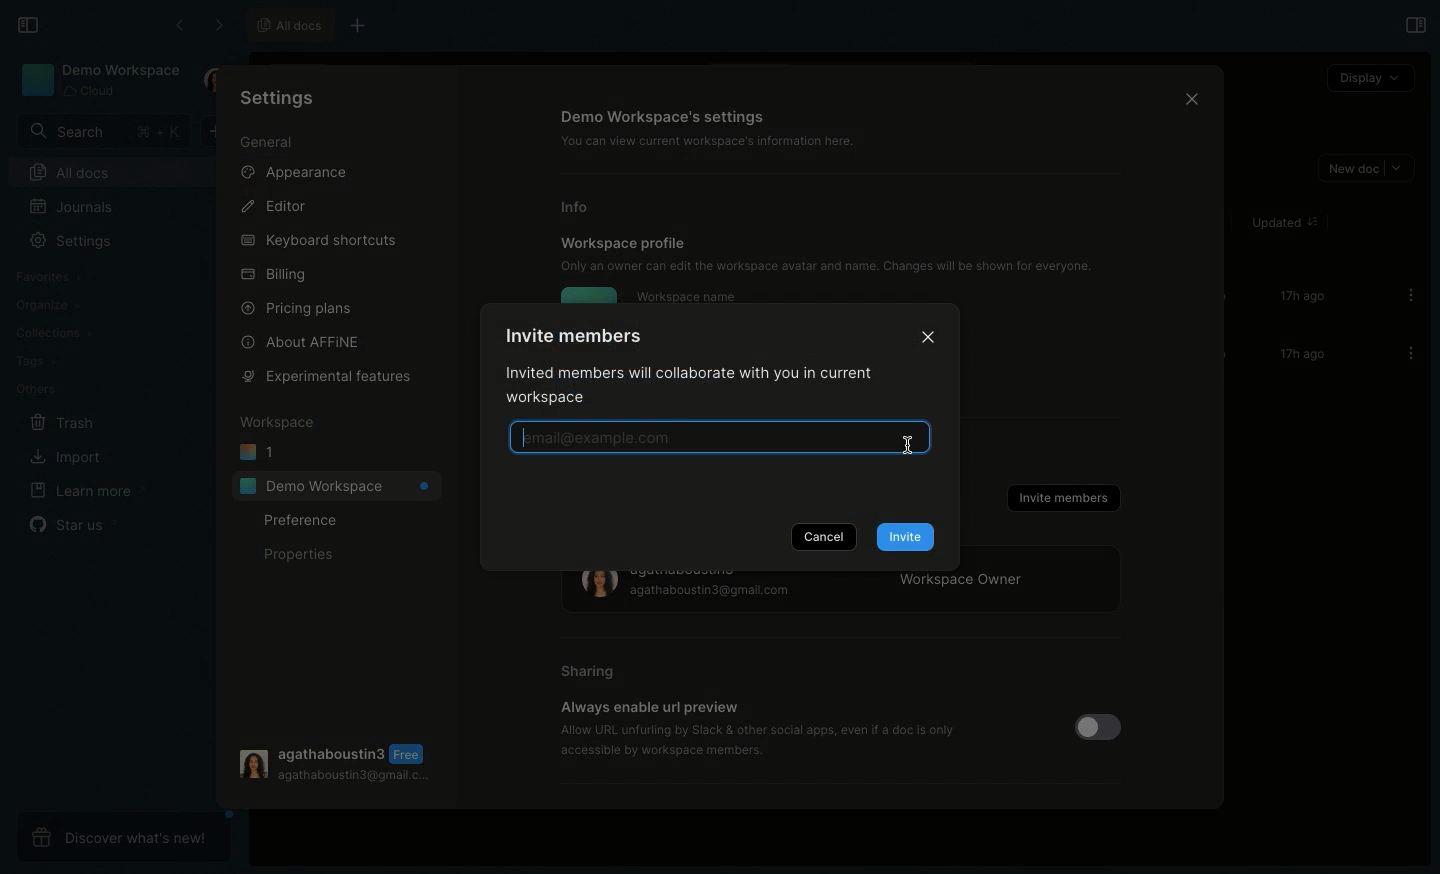 The width and height of the screenshot is (1440, 874). Describe the element at coordinates (624, 242) in the screenshot. I see `Workspace profile` at that location.